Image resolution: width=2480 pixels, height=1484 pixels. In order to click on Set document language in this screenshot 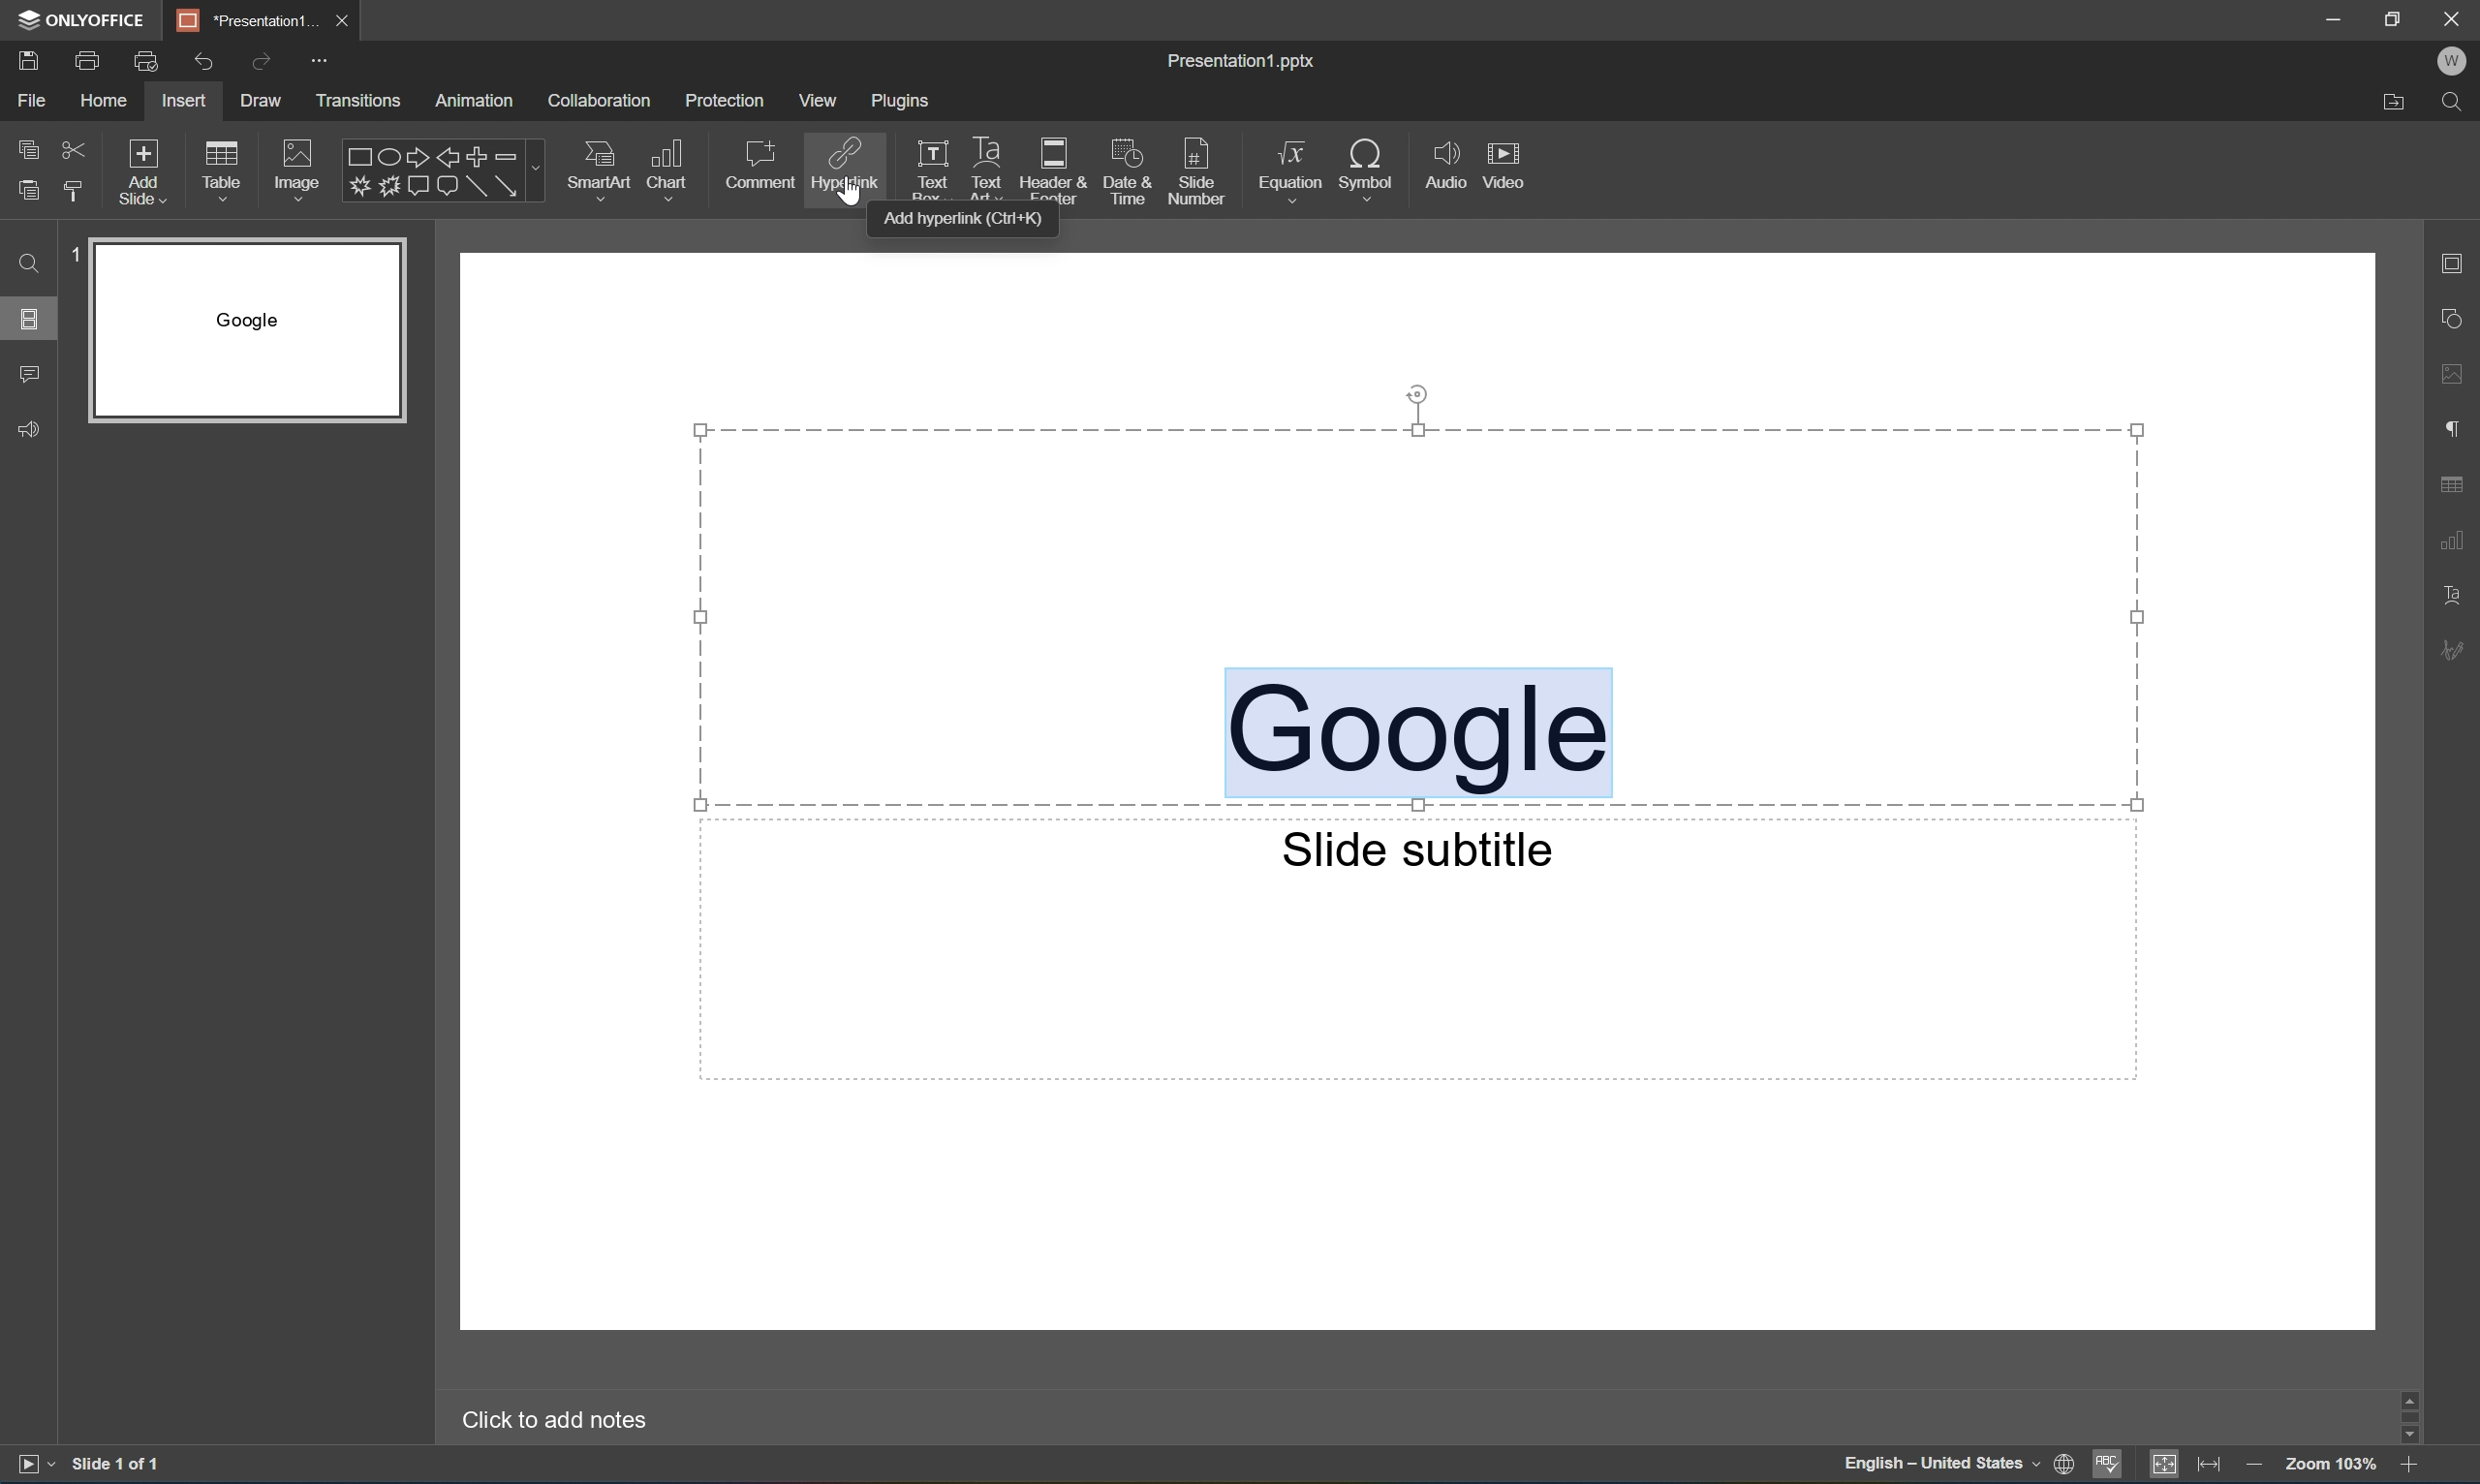, I will do `click(2065, 1465)`.